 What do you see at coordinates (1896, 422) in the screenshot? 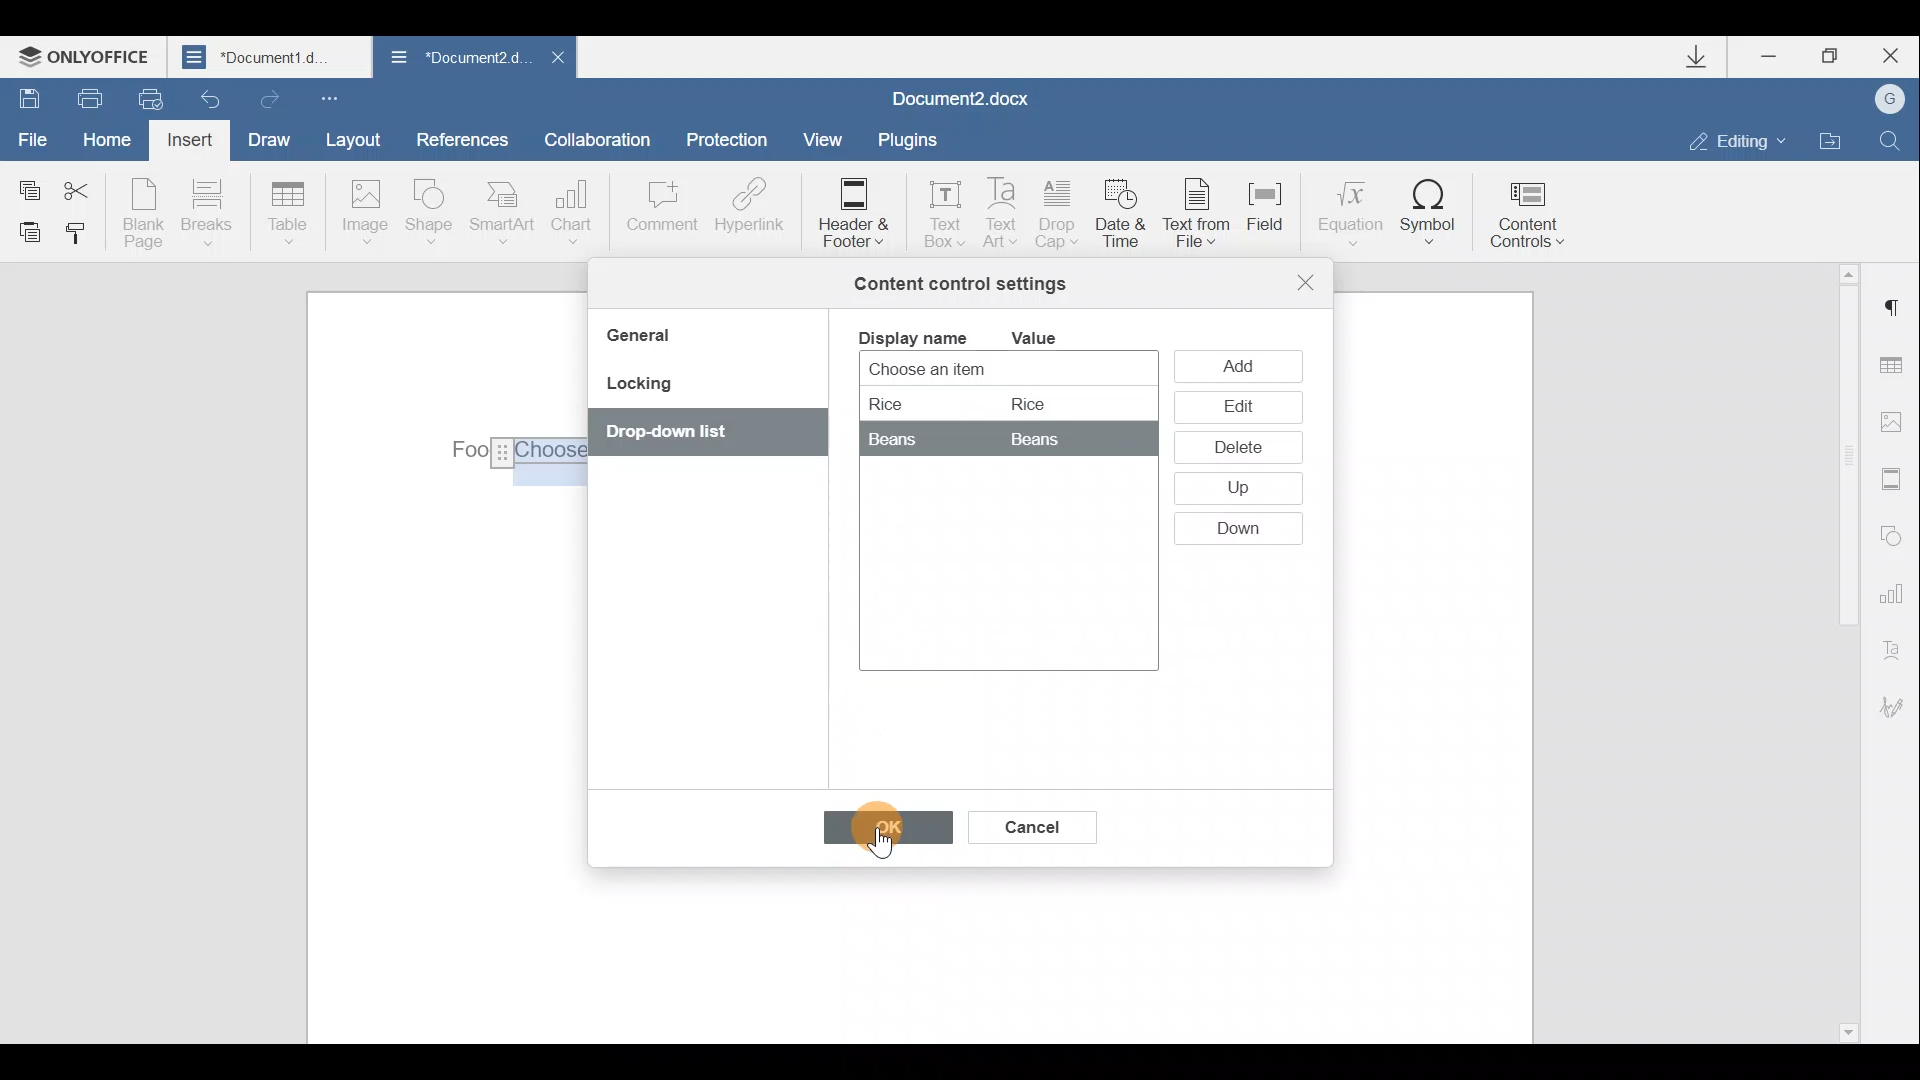
I see `Image settings` at bounding box center [1896, 422].